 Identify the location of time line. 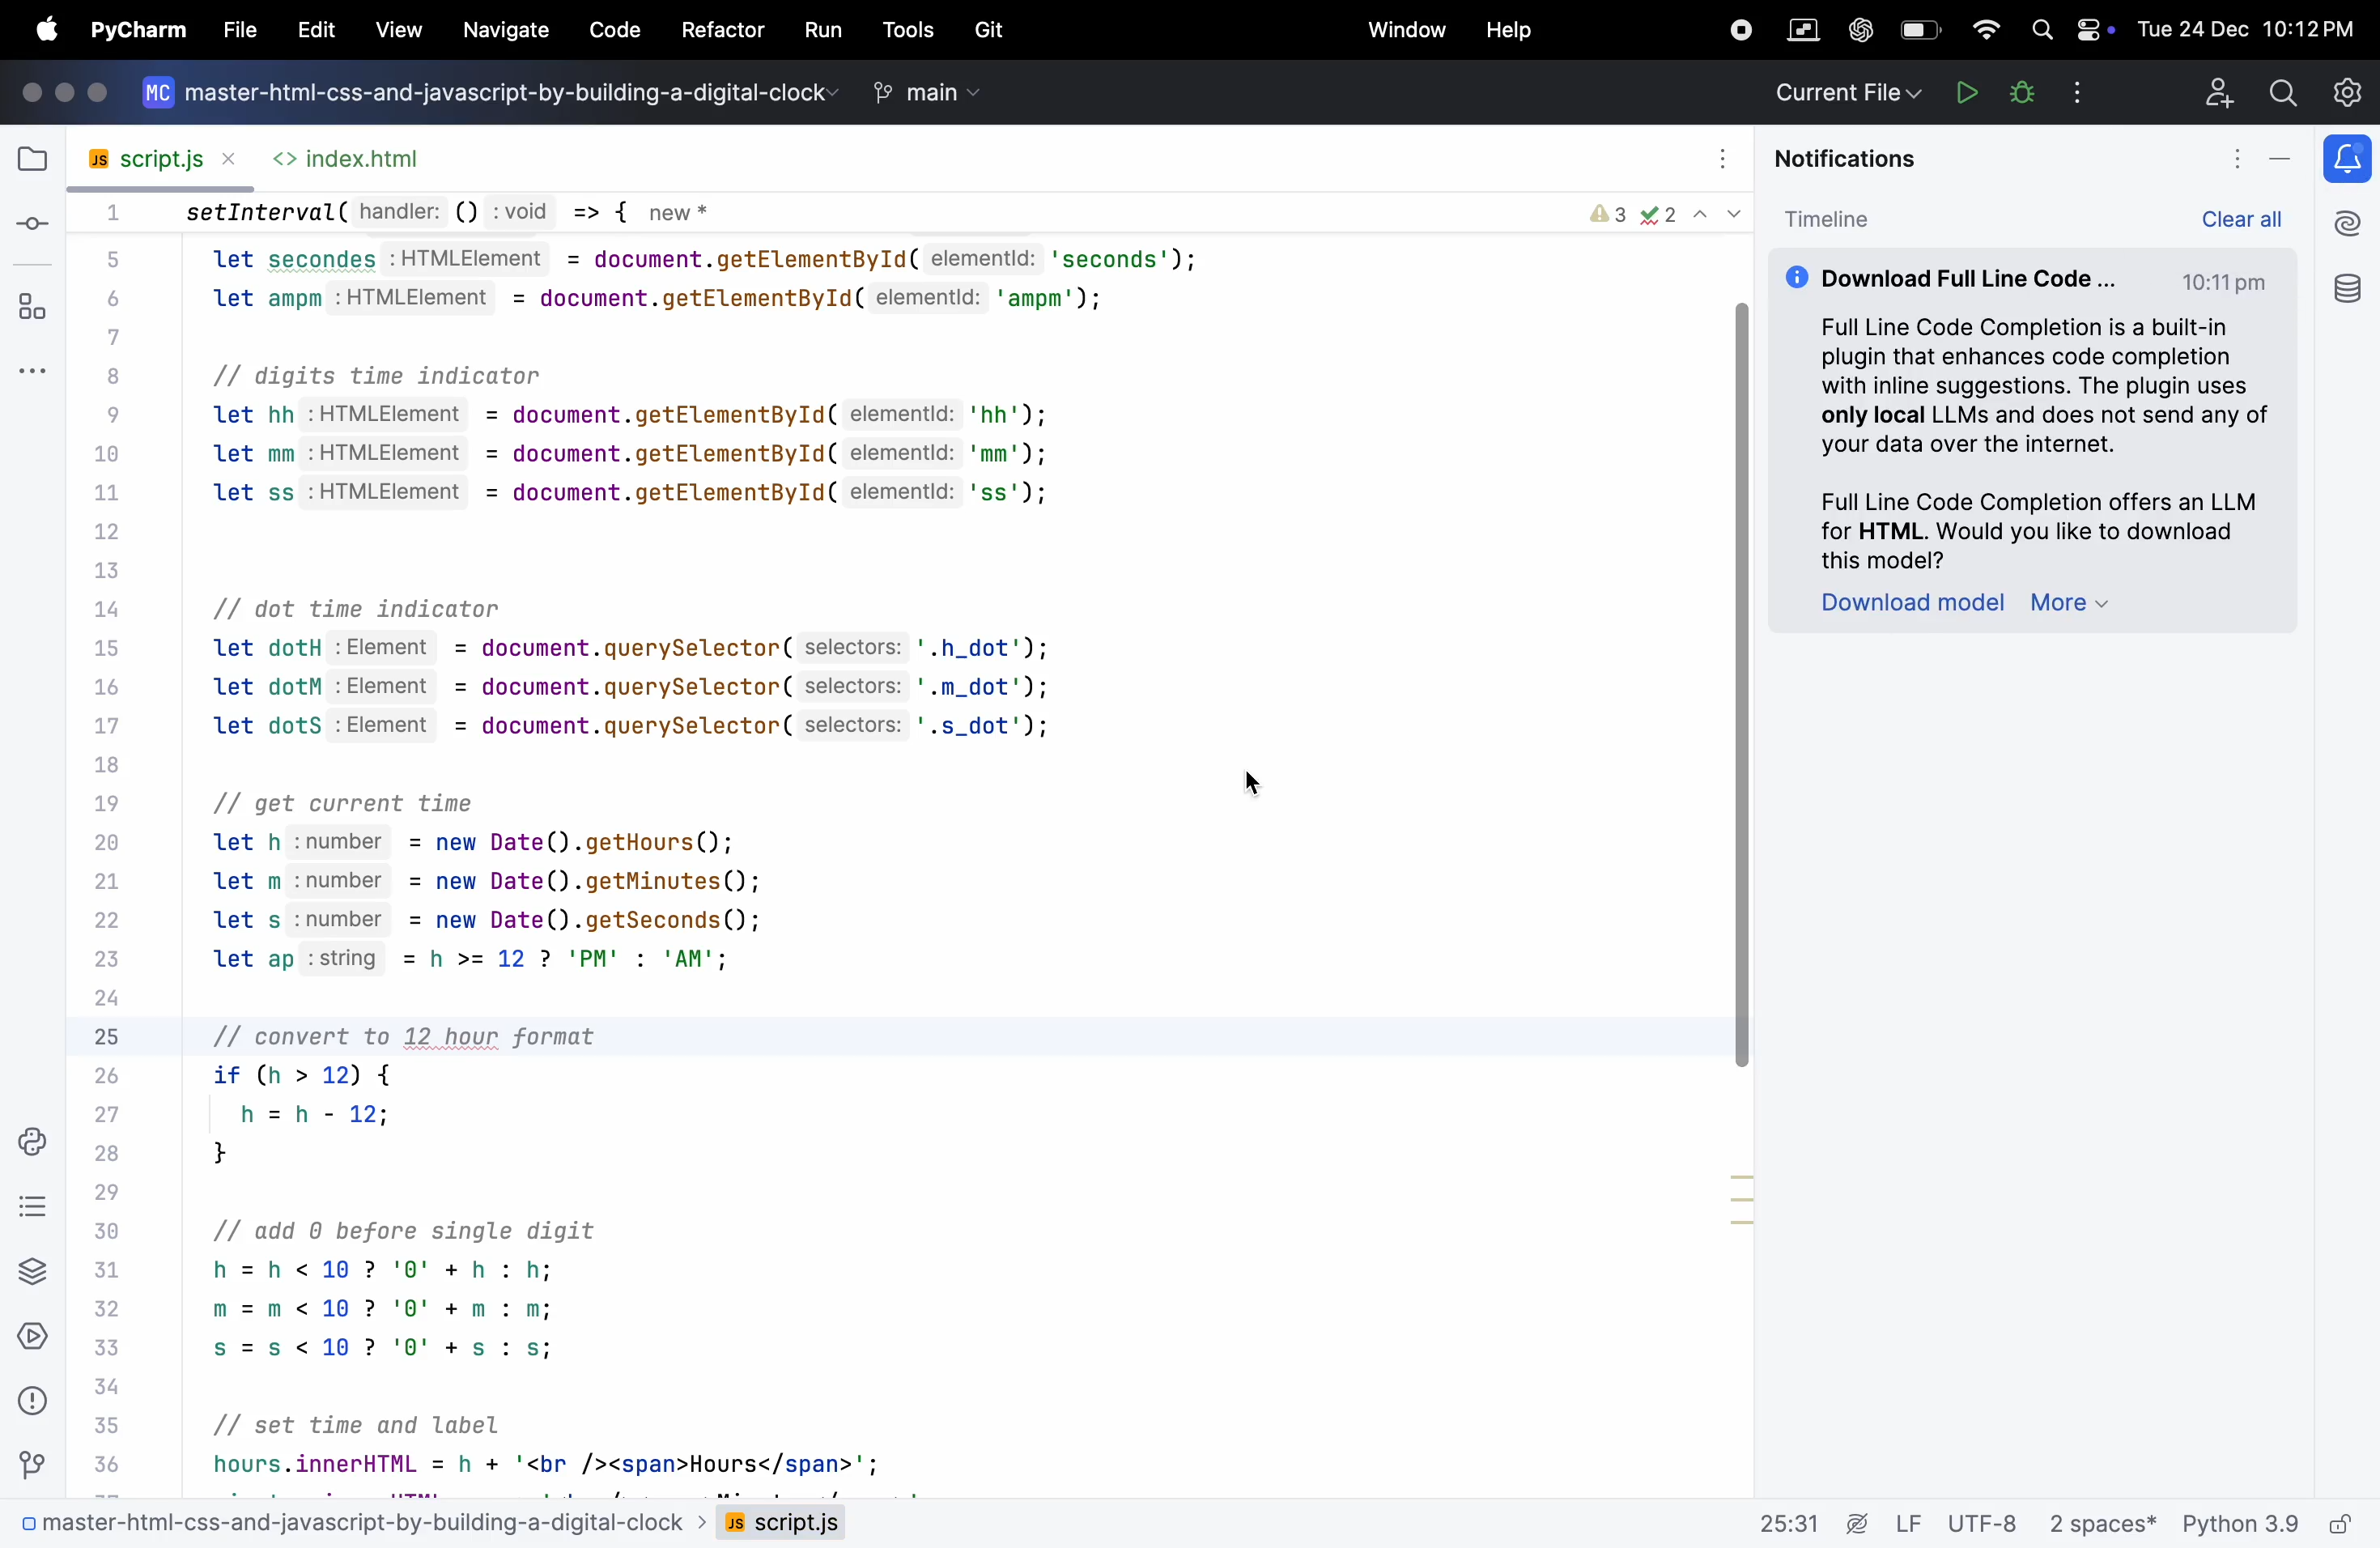
(1829, 218).